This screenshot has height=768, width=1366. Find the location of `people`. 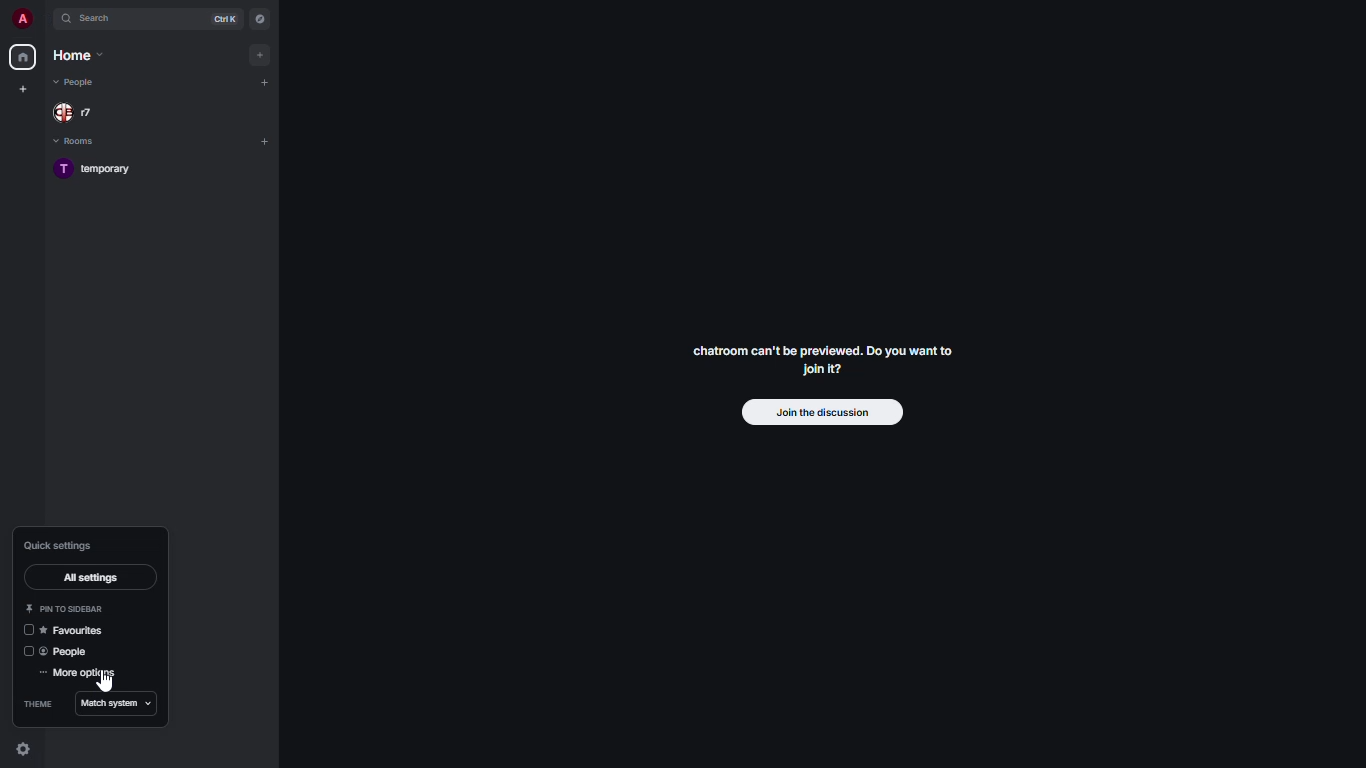

people is located at coordinates (68, 651).